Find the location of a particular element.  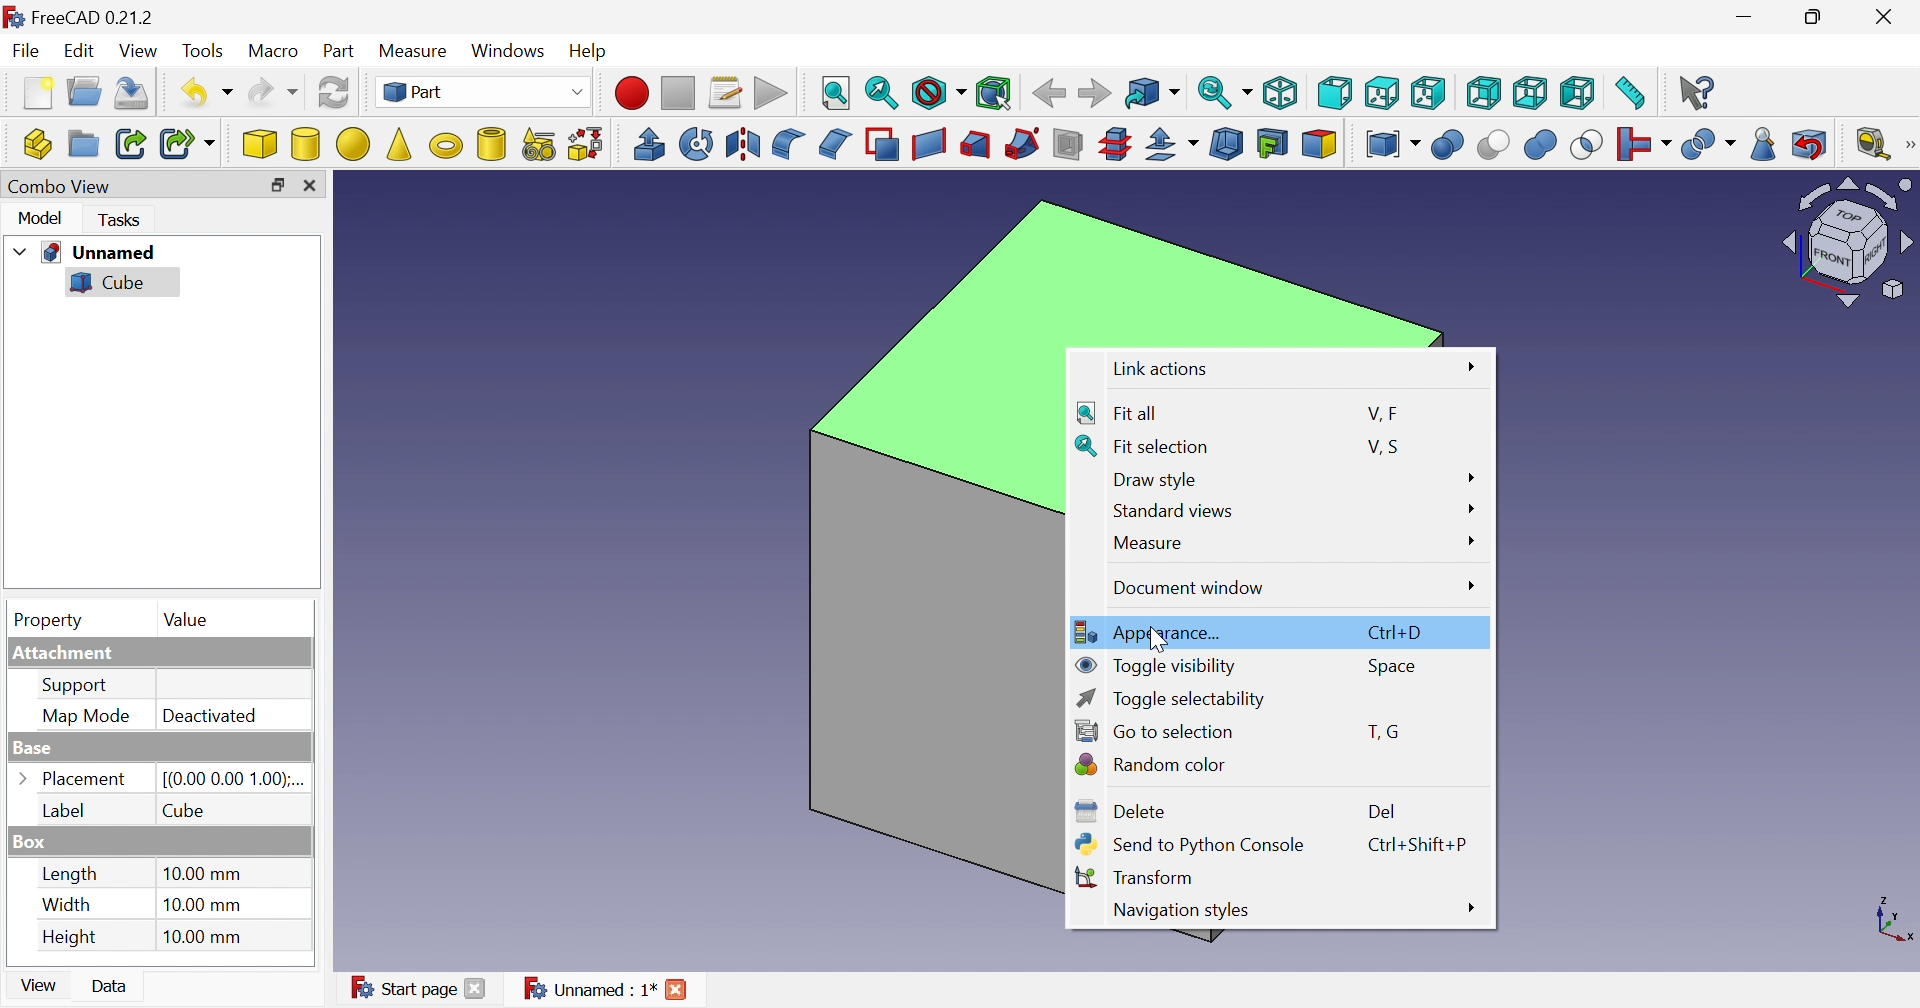

Create projection on surface is located at coordinates (1273, 143).